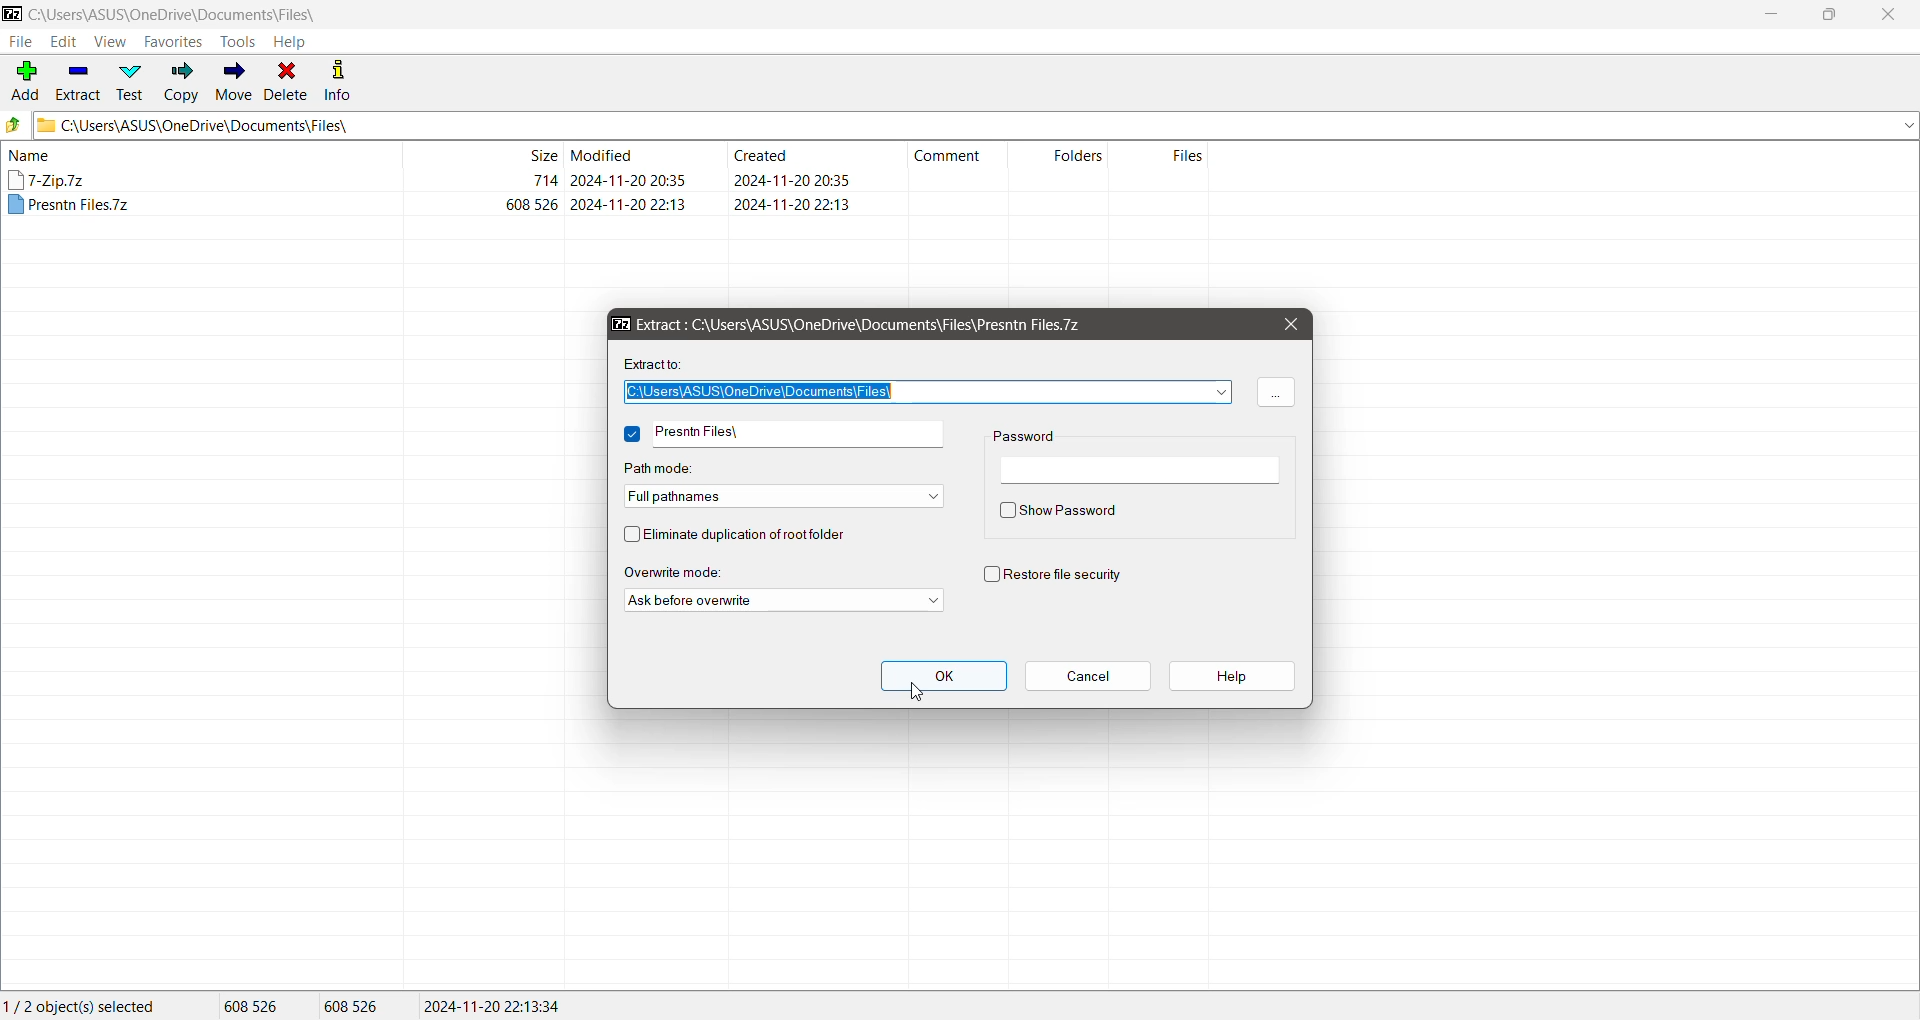 This screenshot has width=1920, height=1020. Describe the element at coordinates (1291, 323) in the screenshot. I see `Close` at that location.